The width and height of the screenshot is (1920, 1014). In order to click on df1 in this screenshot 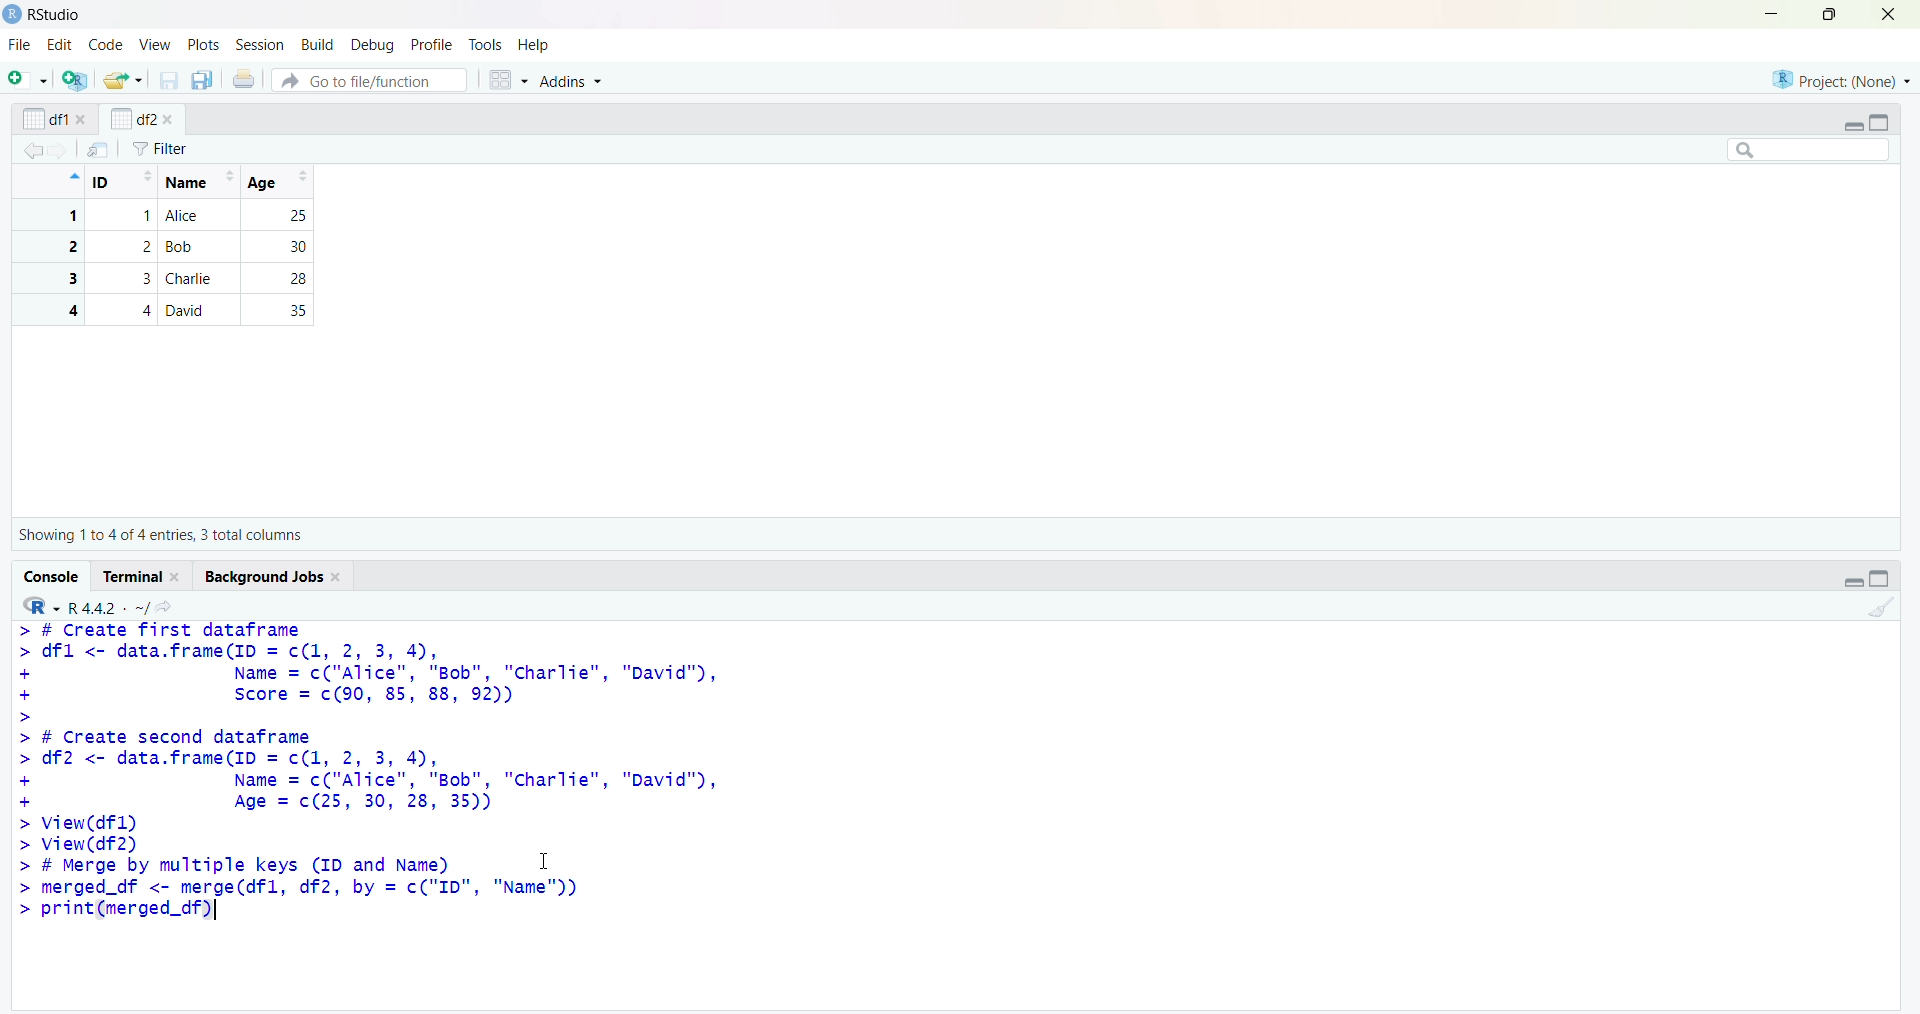, I will do `click(45, 119)`.